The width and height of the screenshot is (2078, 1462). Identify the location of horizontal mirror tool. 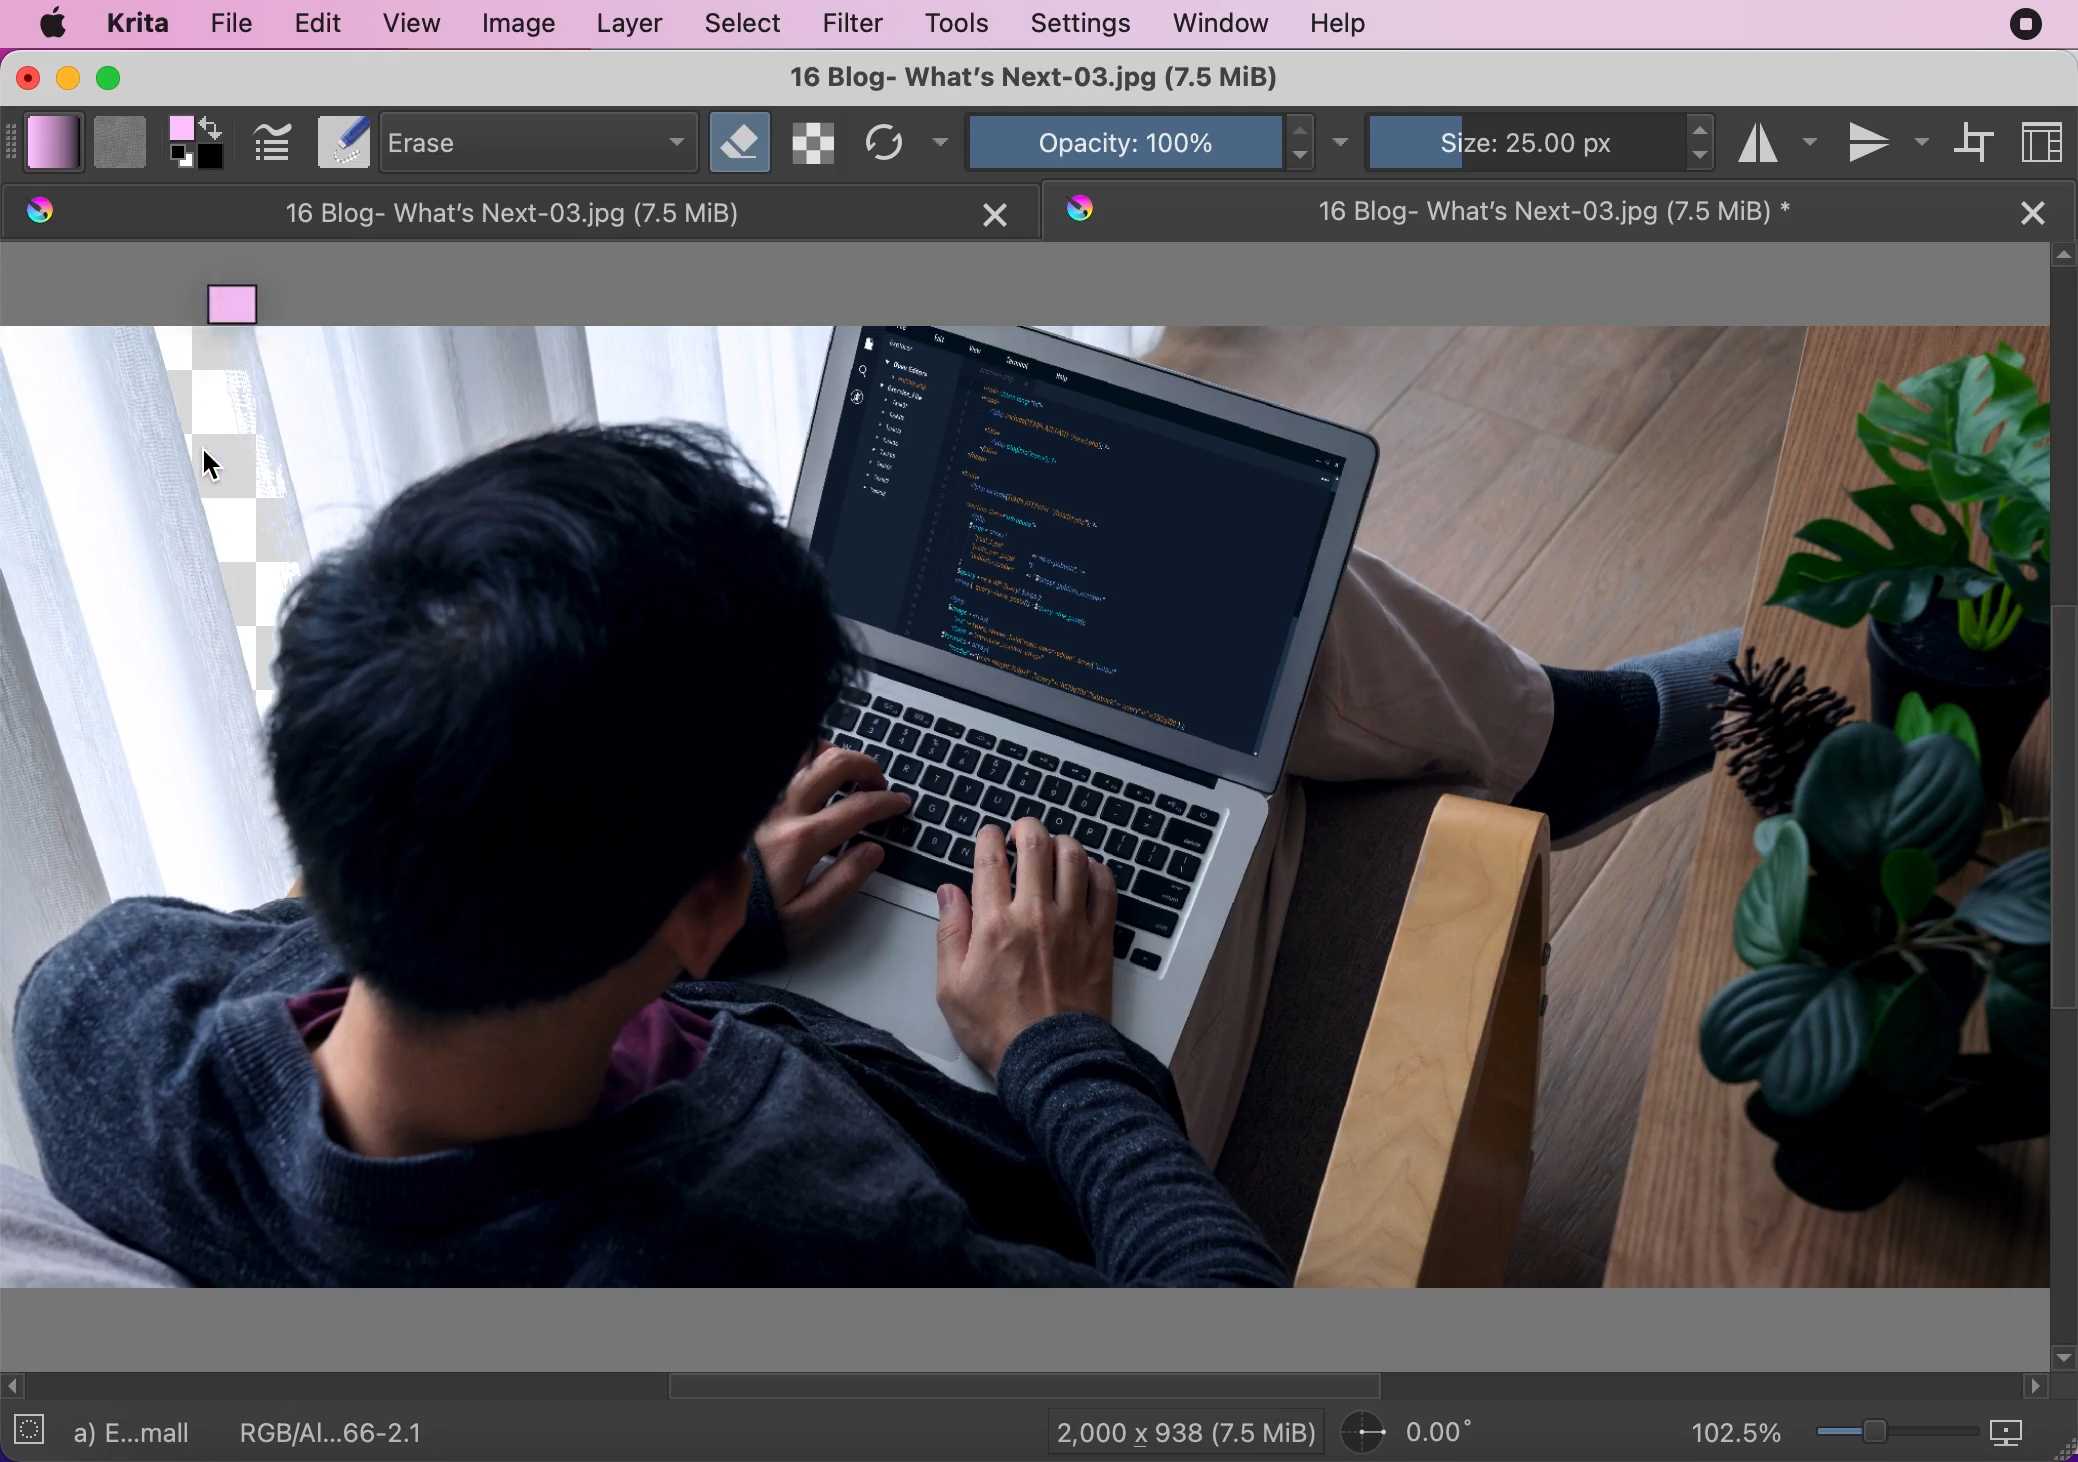
(1777, 140).